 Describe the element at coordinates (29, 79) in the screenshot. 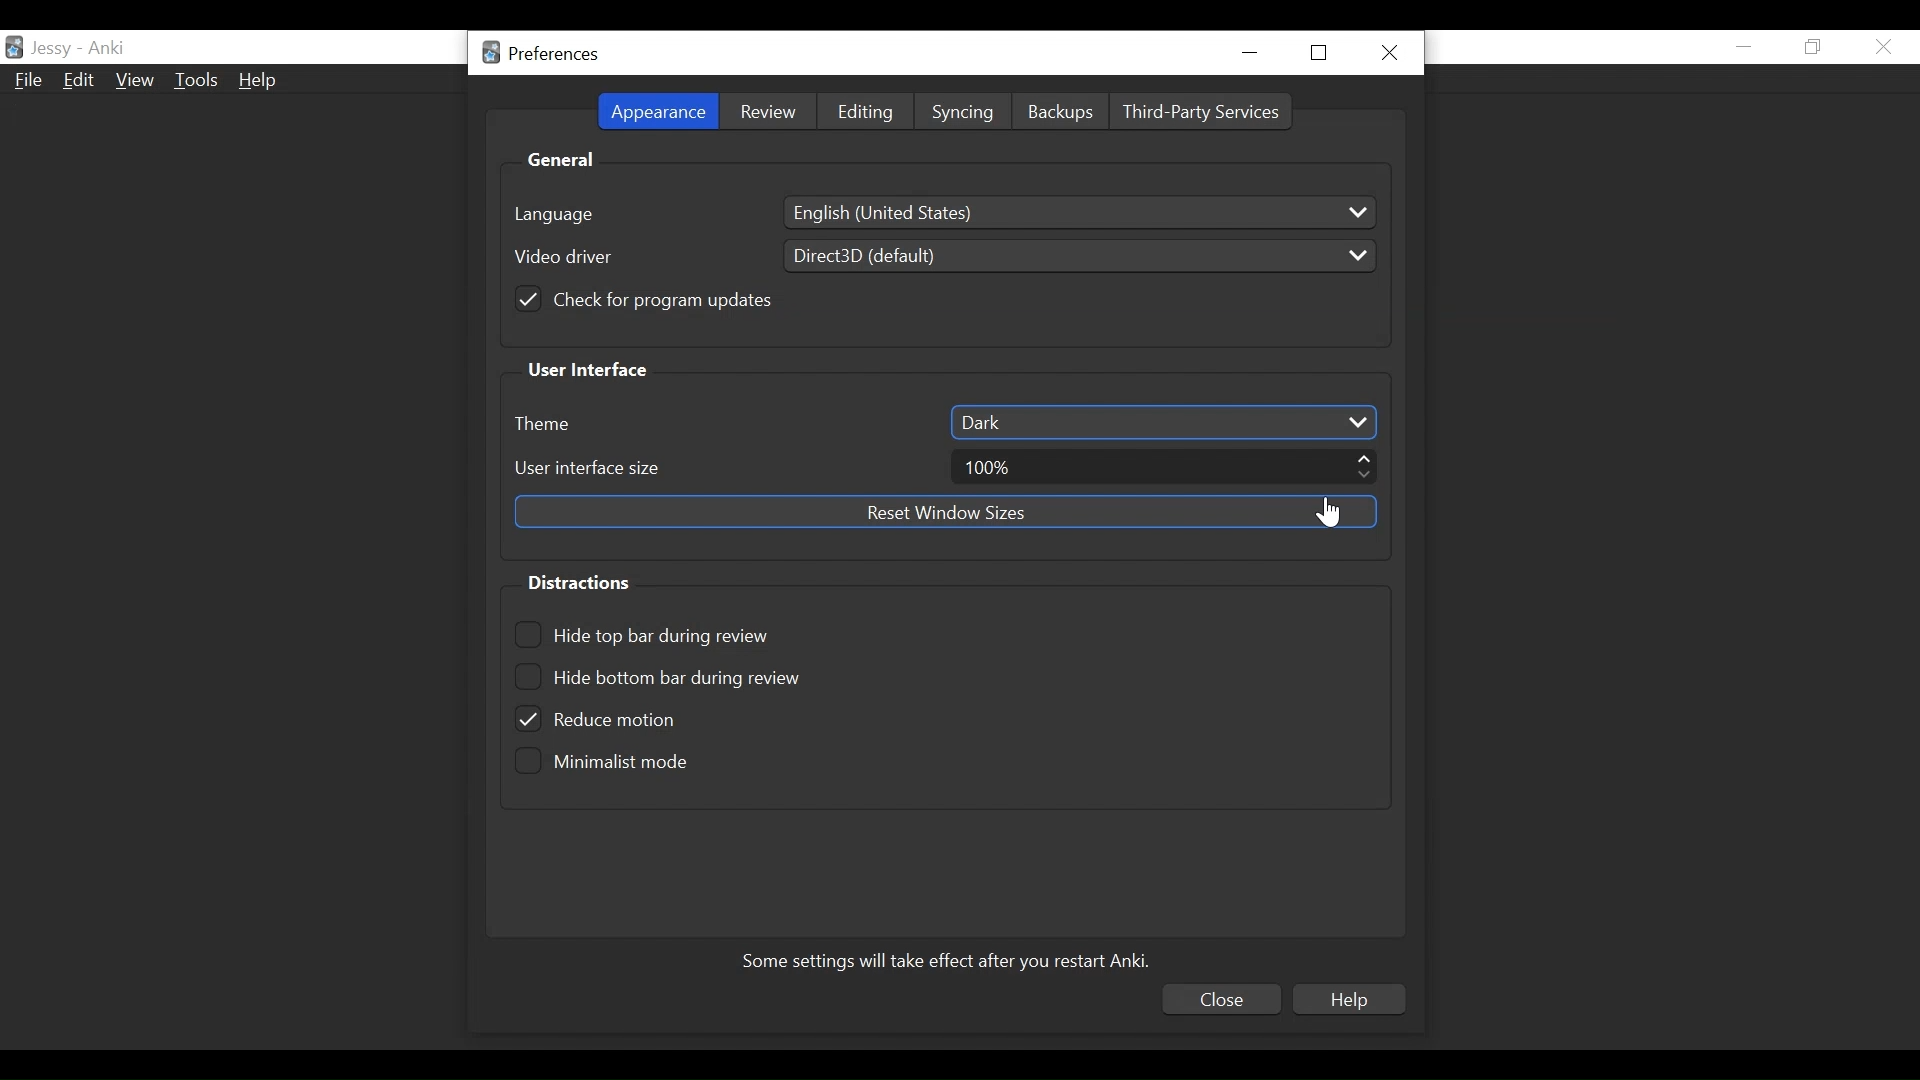

I see `File` at that location.